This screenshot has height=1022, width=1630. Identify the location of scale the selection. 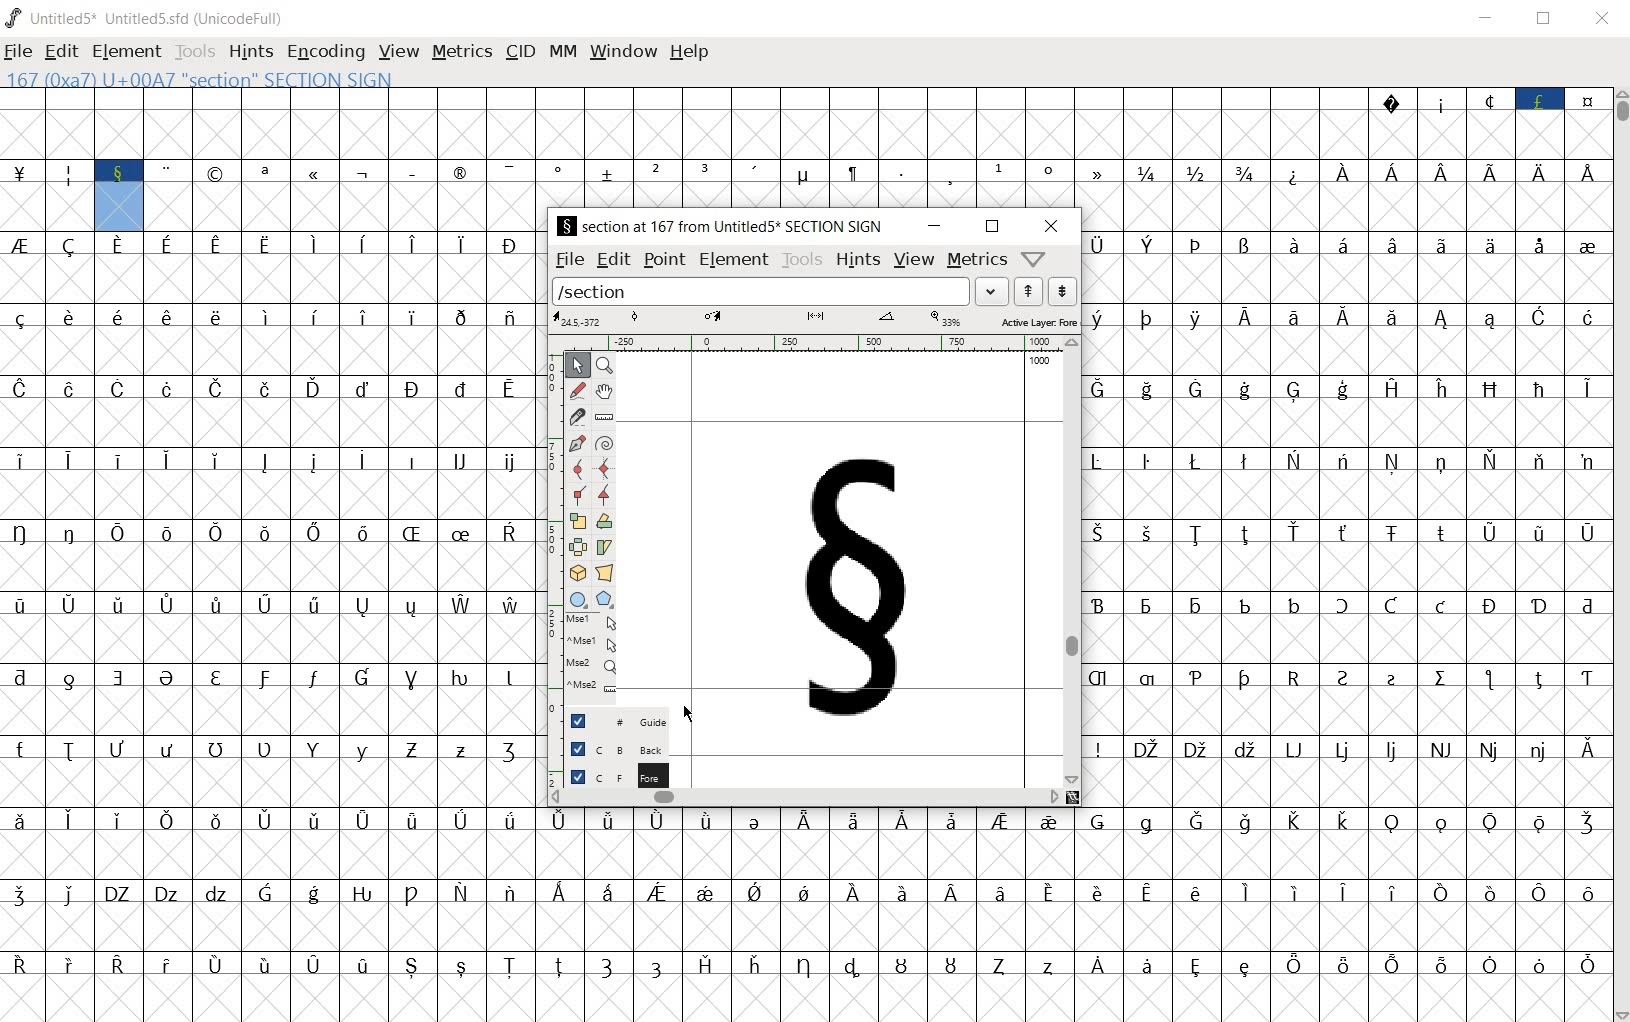
(578, 521).